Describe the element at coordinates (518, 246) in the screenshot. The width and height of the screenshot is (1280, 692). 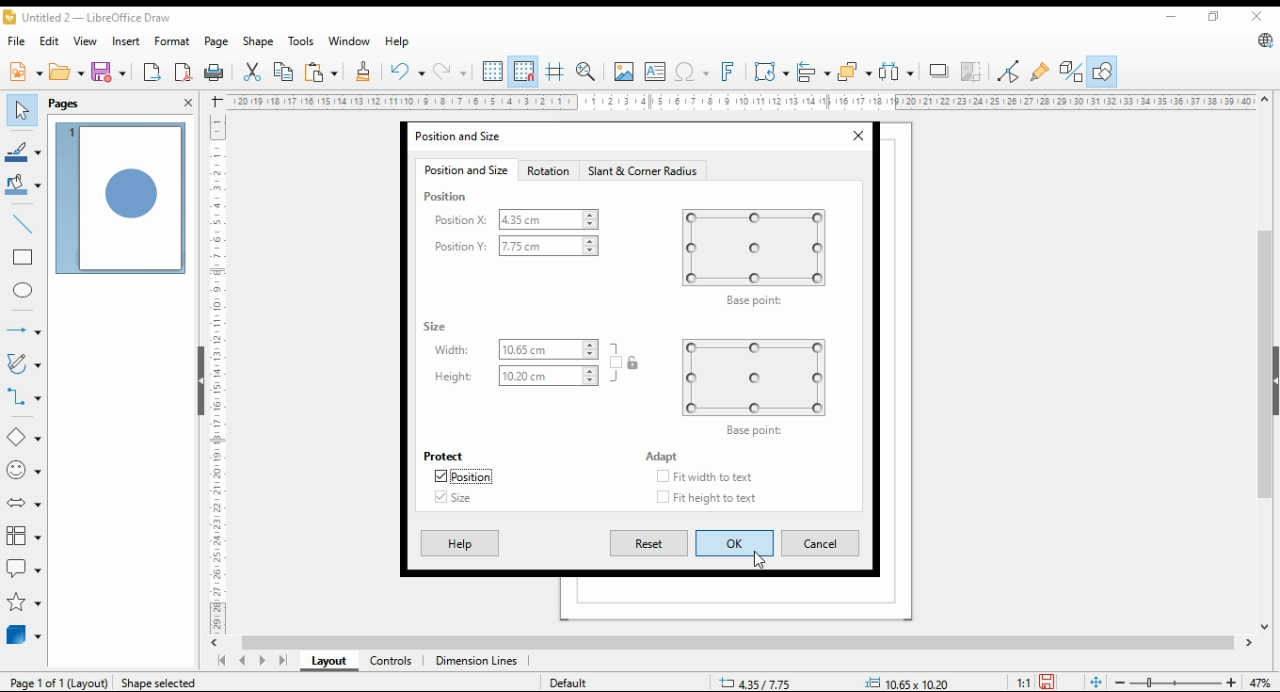
I see `position Y:7.75cm` at that location.